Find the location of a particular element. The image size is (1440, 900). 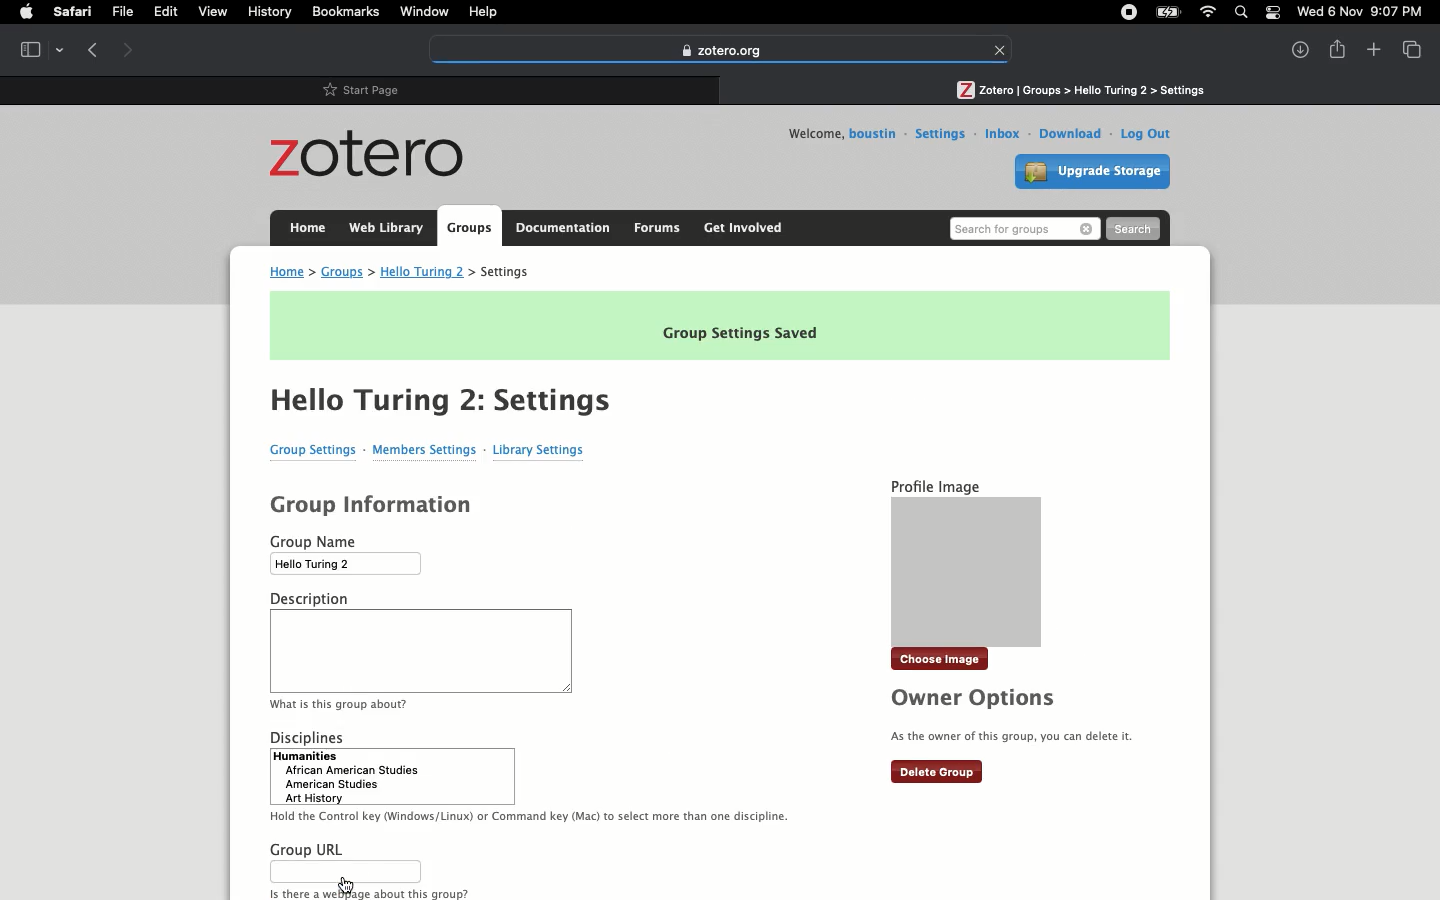

Tab view is located at coordinates (40, 48).